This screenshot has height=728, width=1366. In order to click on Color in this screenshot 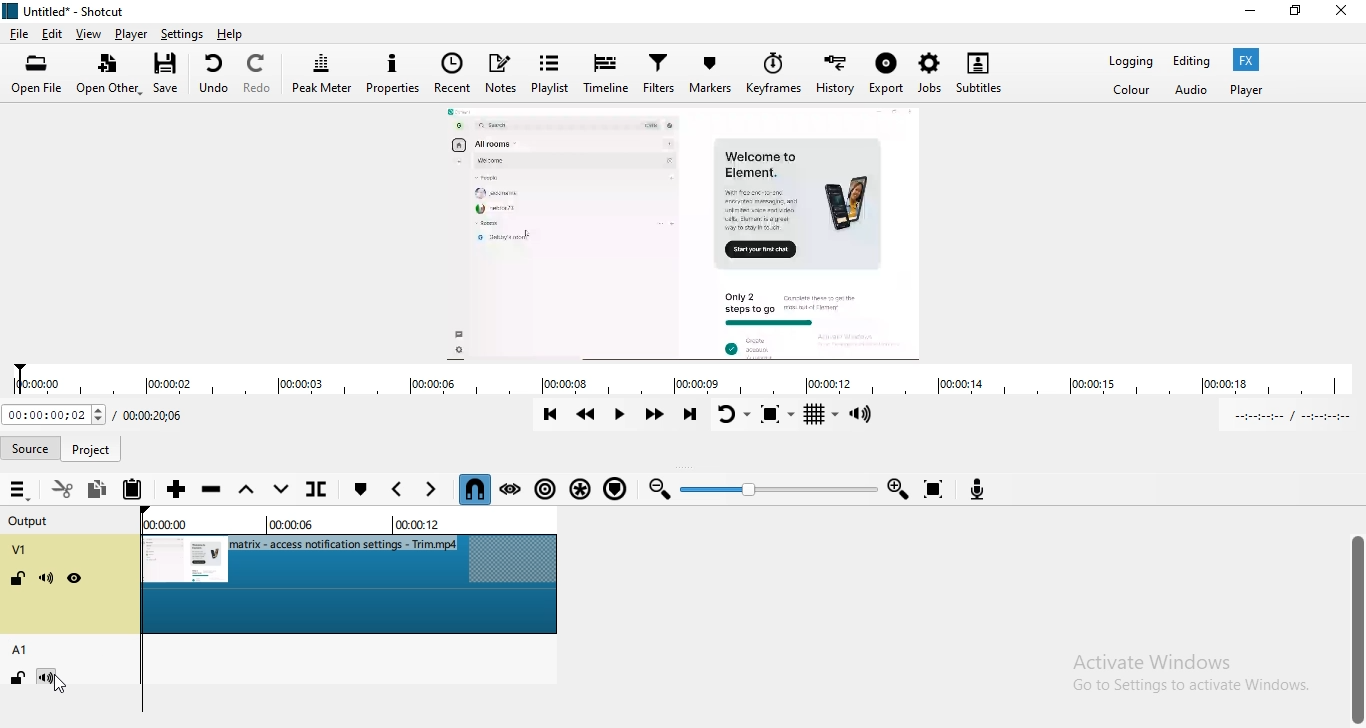, I will do `click(1130, 91)`.